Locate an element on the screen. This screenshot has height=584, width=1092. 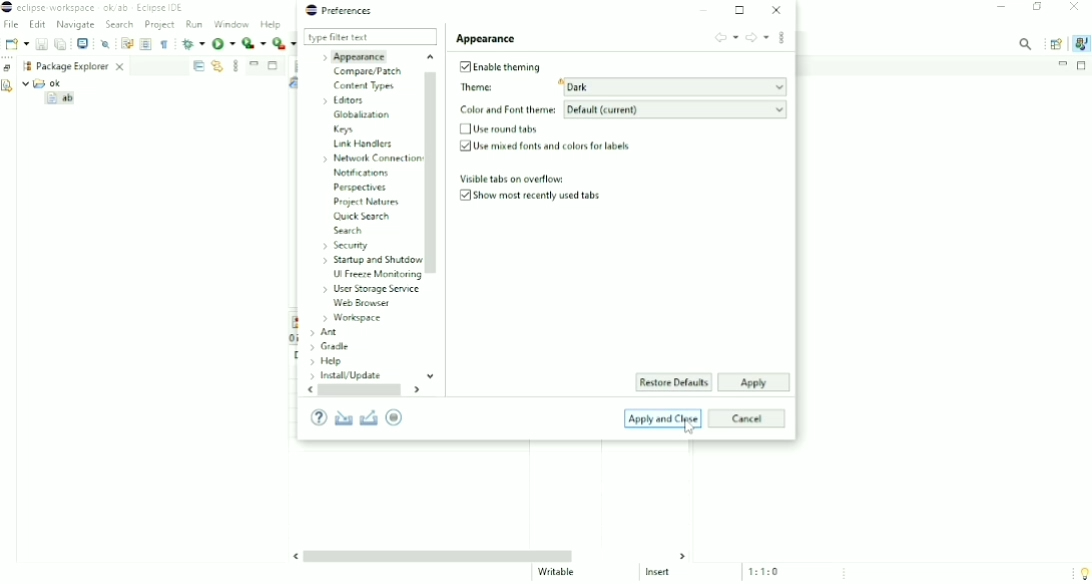
Use round tabs is located at coordinates (501, 129).